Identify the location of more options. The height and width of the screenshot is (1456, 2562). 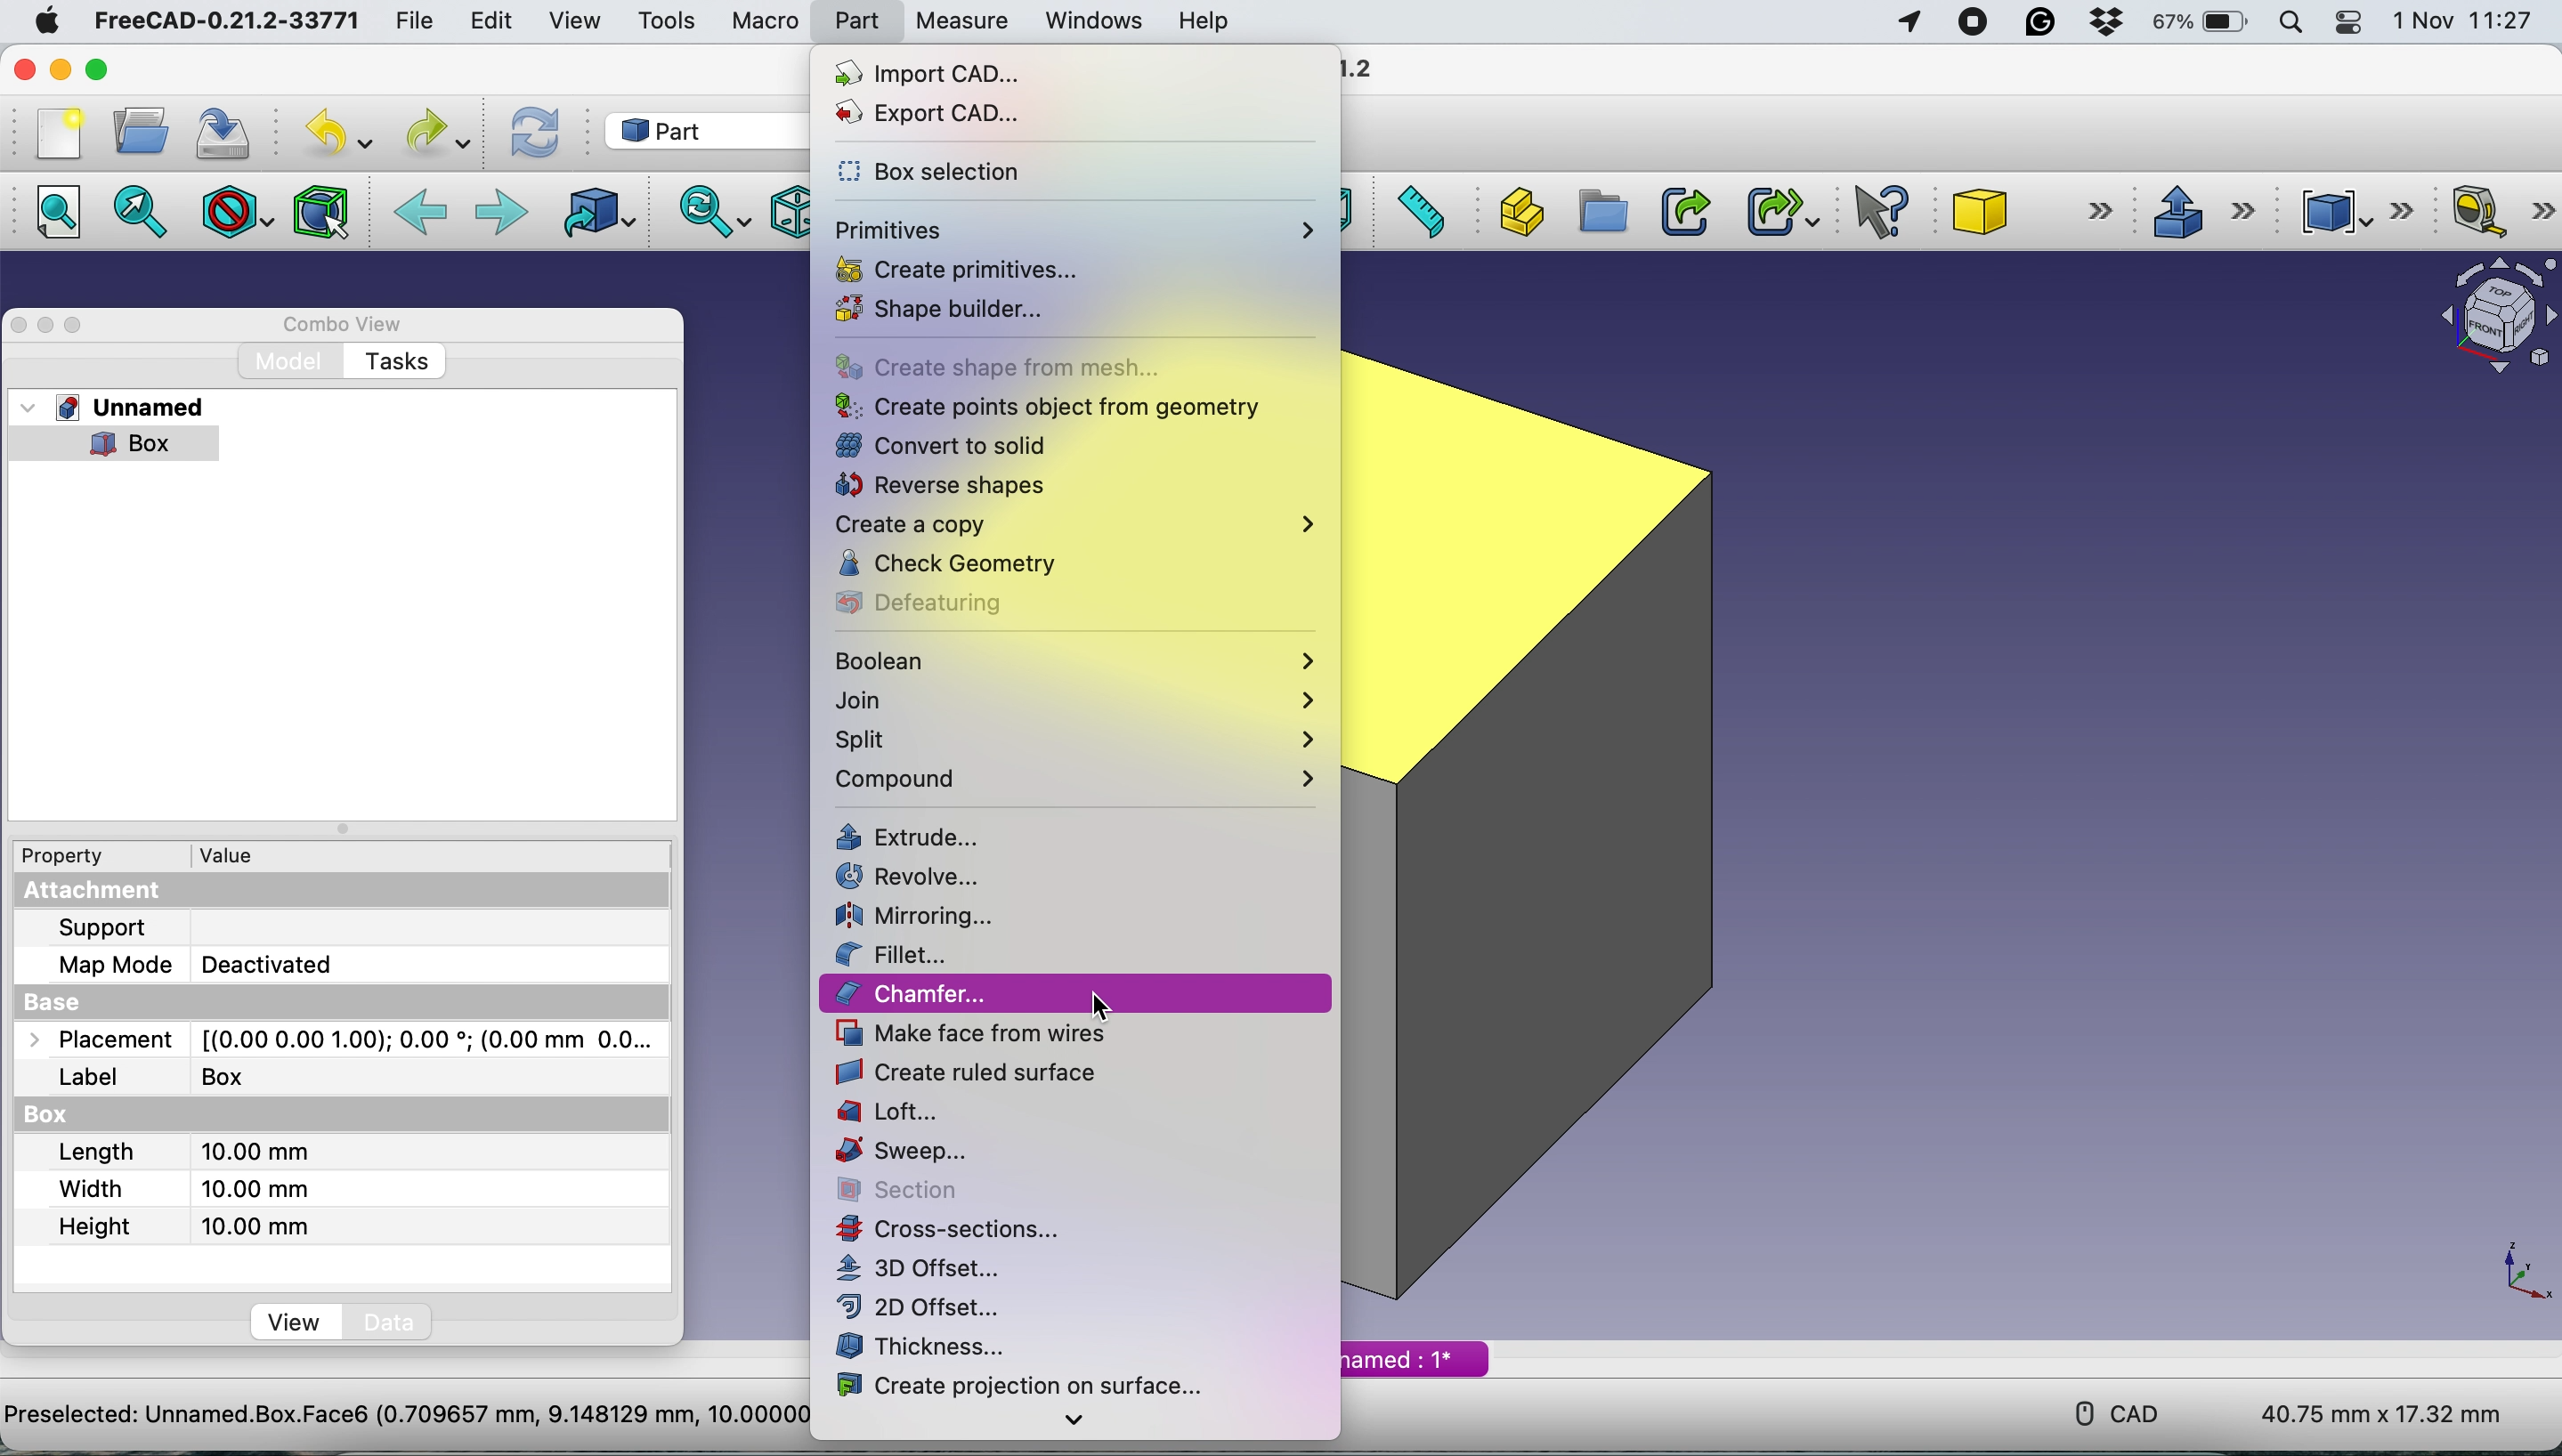
(1080, 1421).